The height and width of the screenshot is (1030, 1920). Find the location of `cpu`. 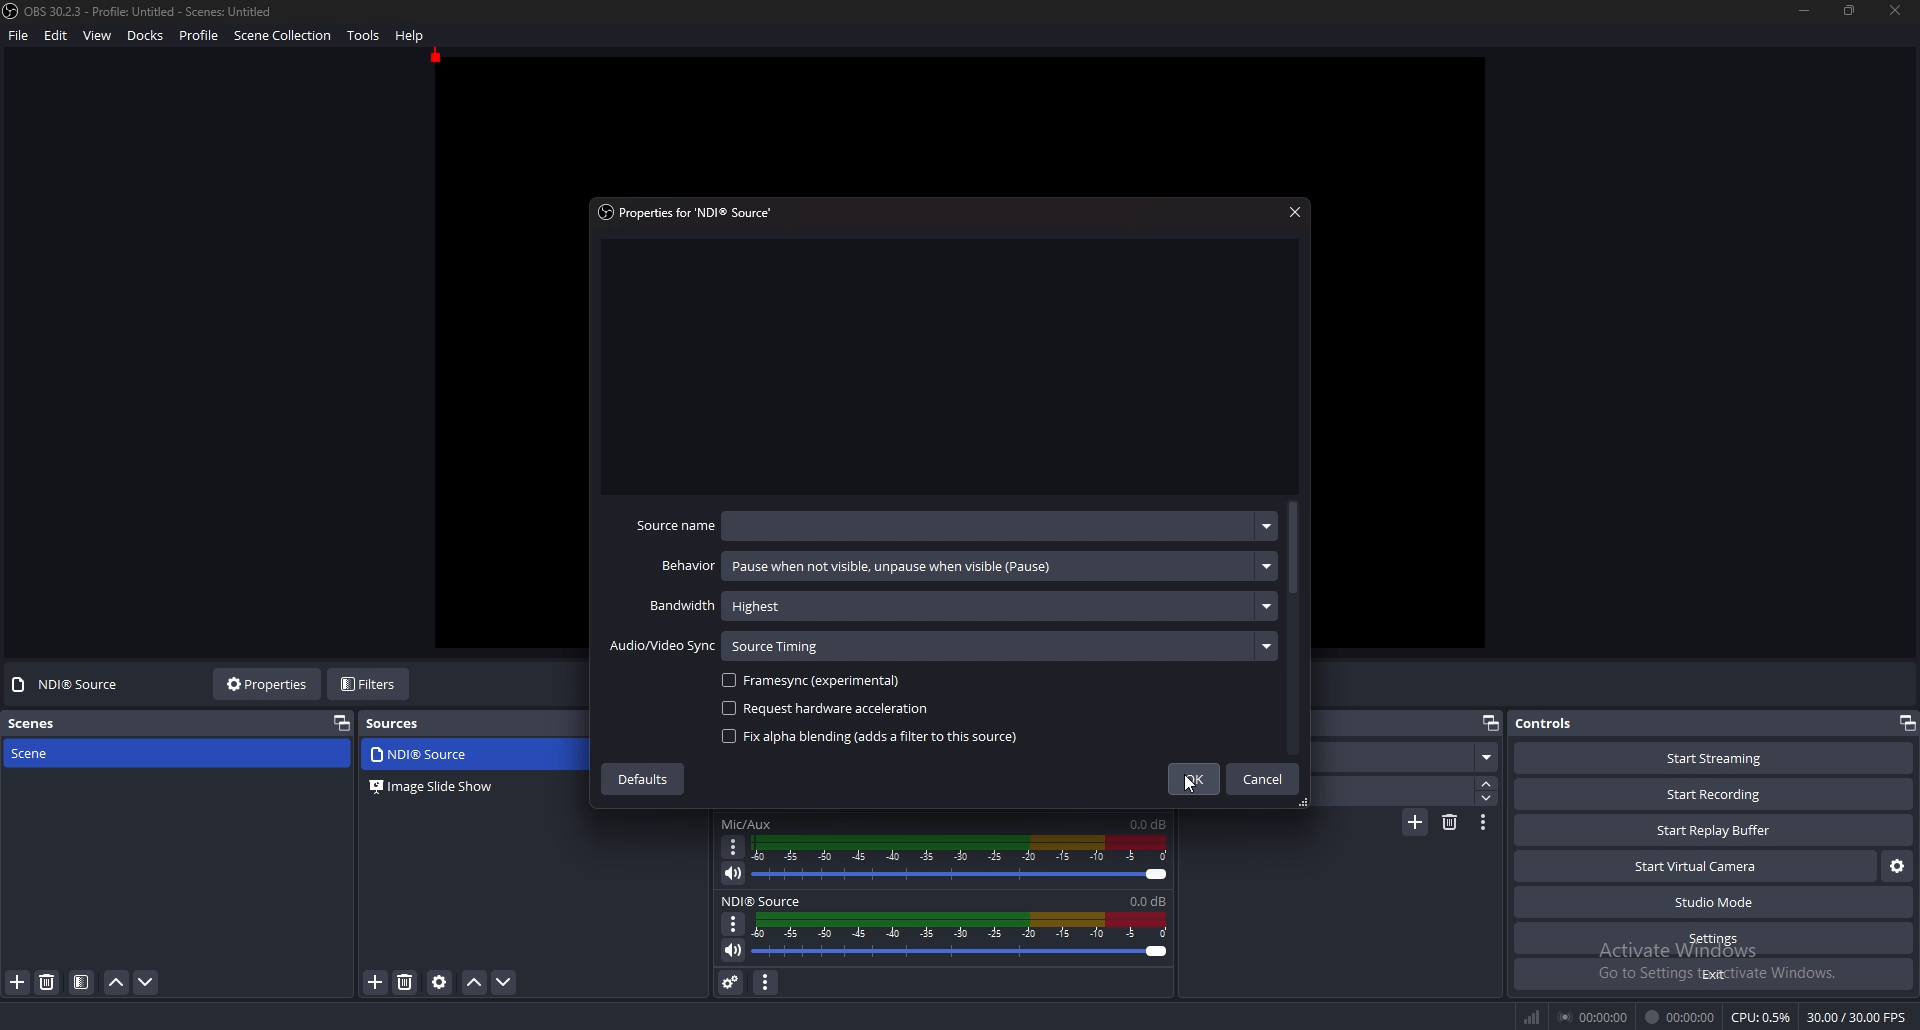

cpu is located at coordinates (1762, 1017).